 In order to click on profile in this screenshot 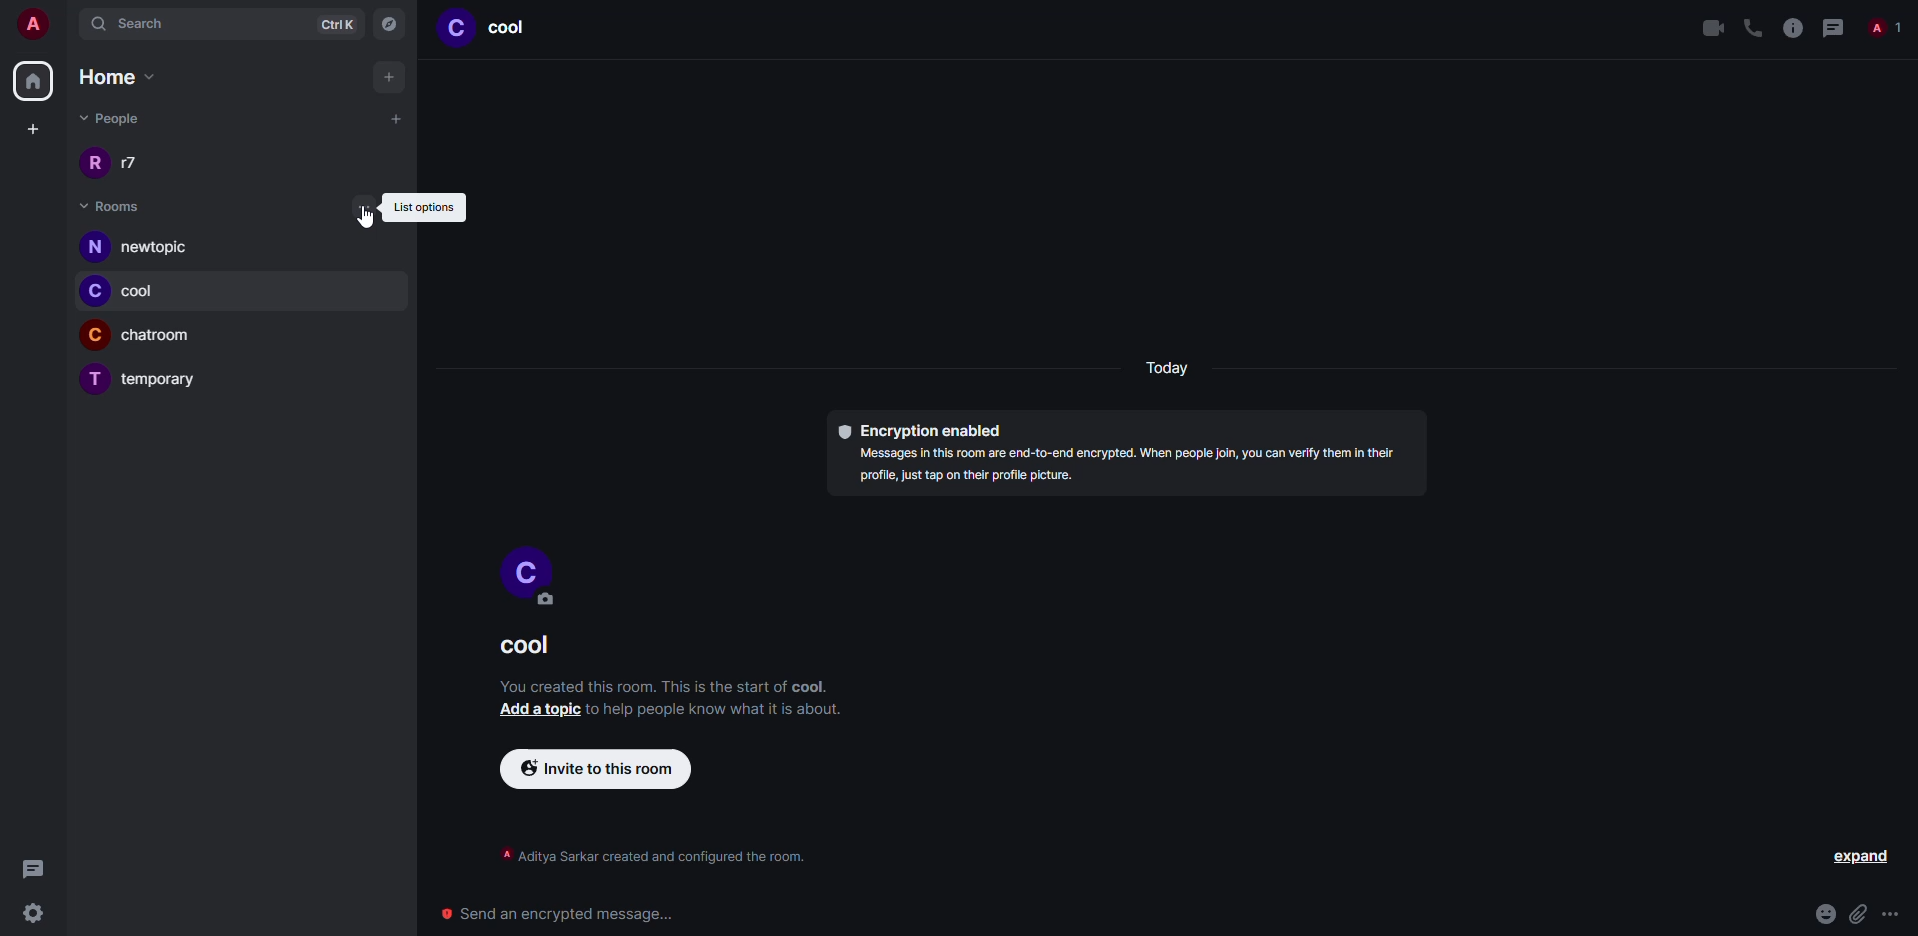, I will do `click(93, 381)`.